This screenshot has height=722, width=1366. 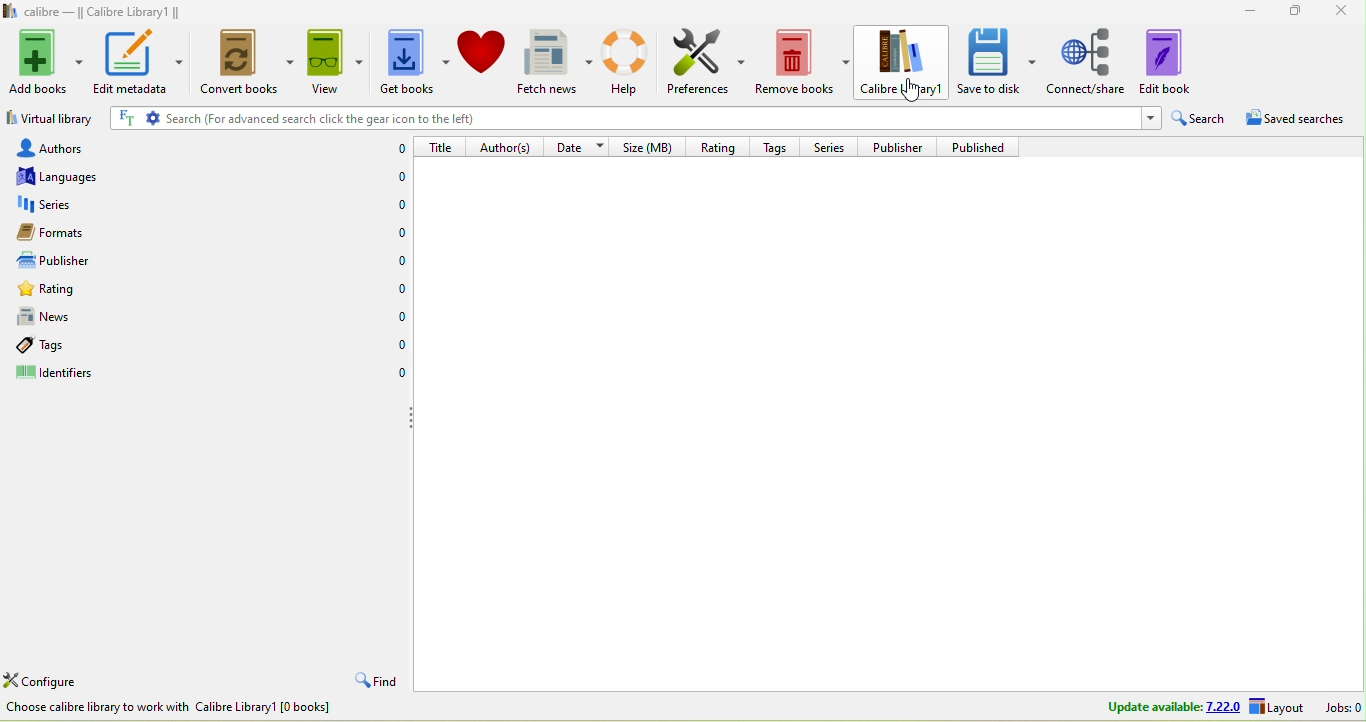 What do you see at coordinates (47, 59) in the screenshot?
I see `add books` at bounding box center [47, 59].